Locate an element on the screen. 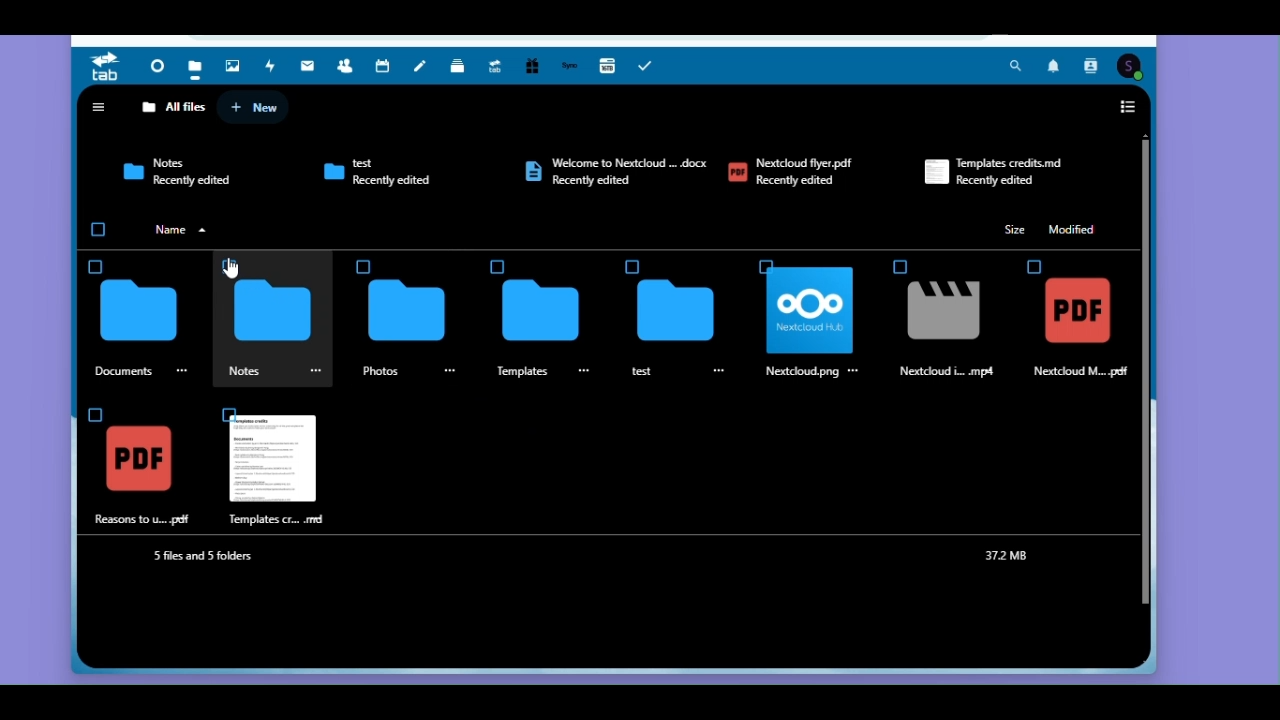 Image resolution: width=1280 pixels, height=720 pixels. Icon is located at coordinates (680, 312).